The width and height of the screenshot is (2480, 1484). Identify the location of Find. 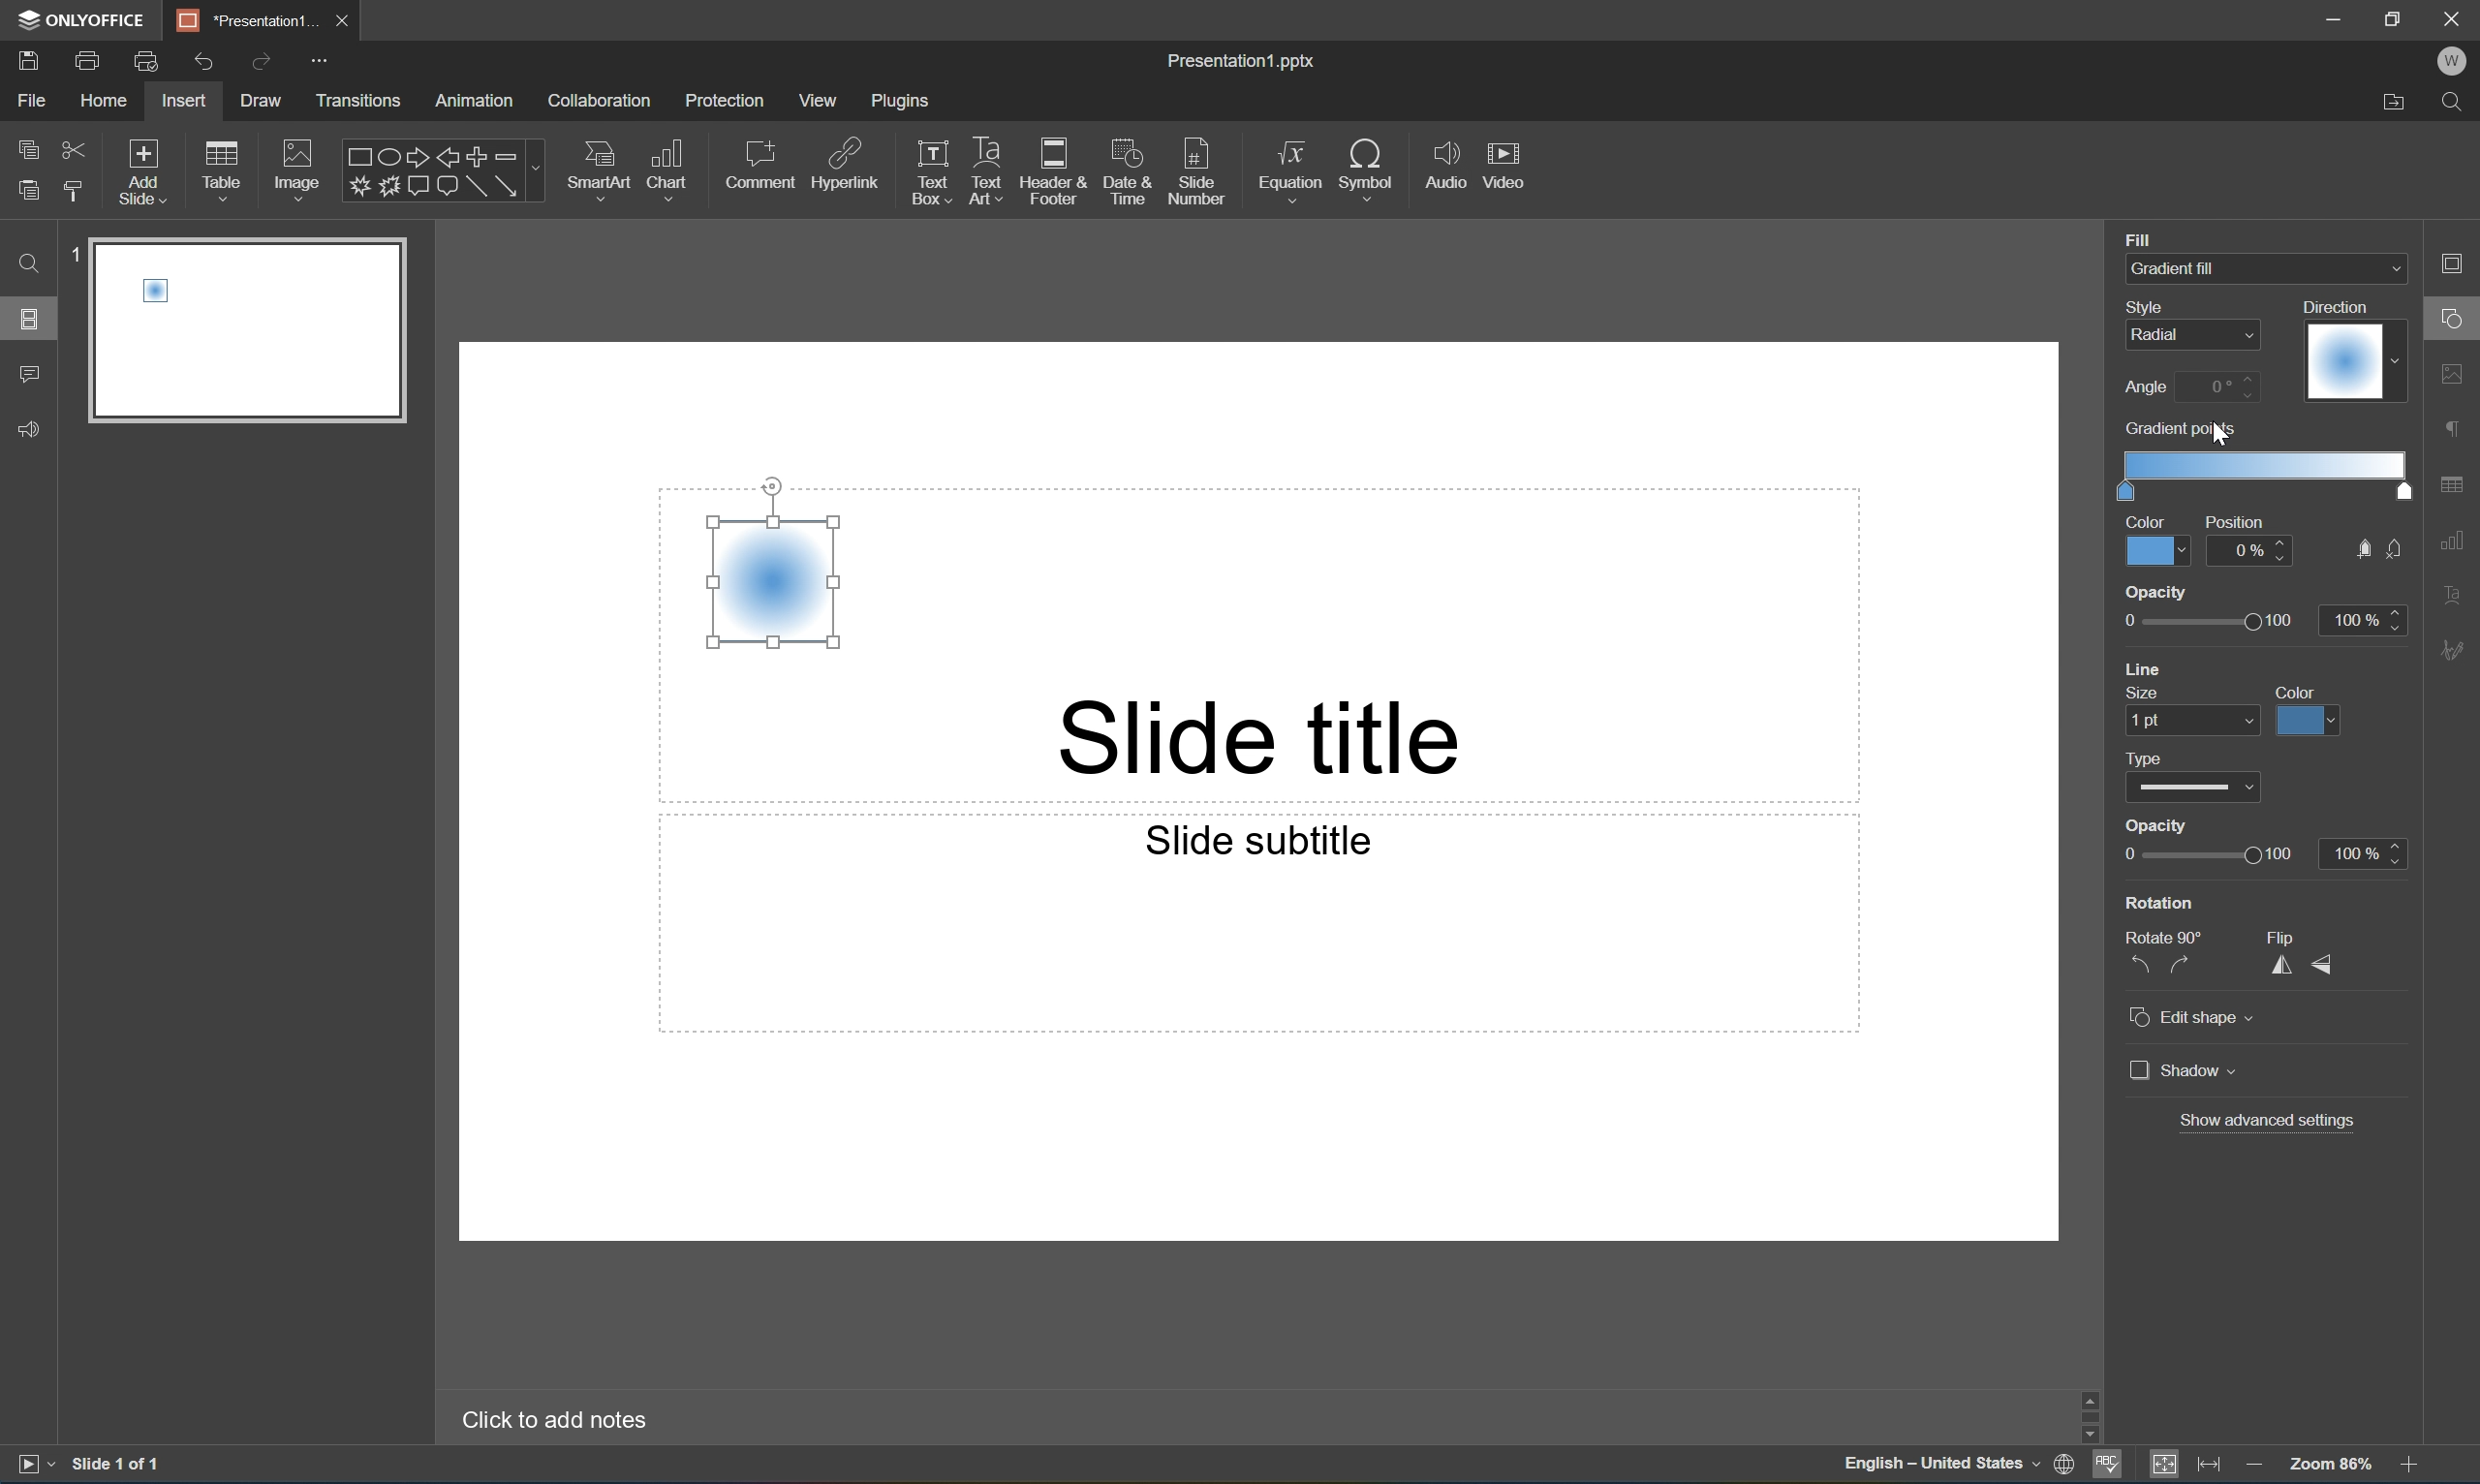
(28, 264).